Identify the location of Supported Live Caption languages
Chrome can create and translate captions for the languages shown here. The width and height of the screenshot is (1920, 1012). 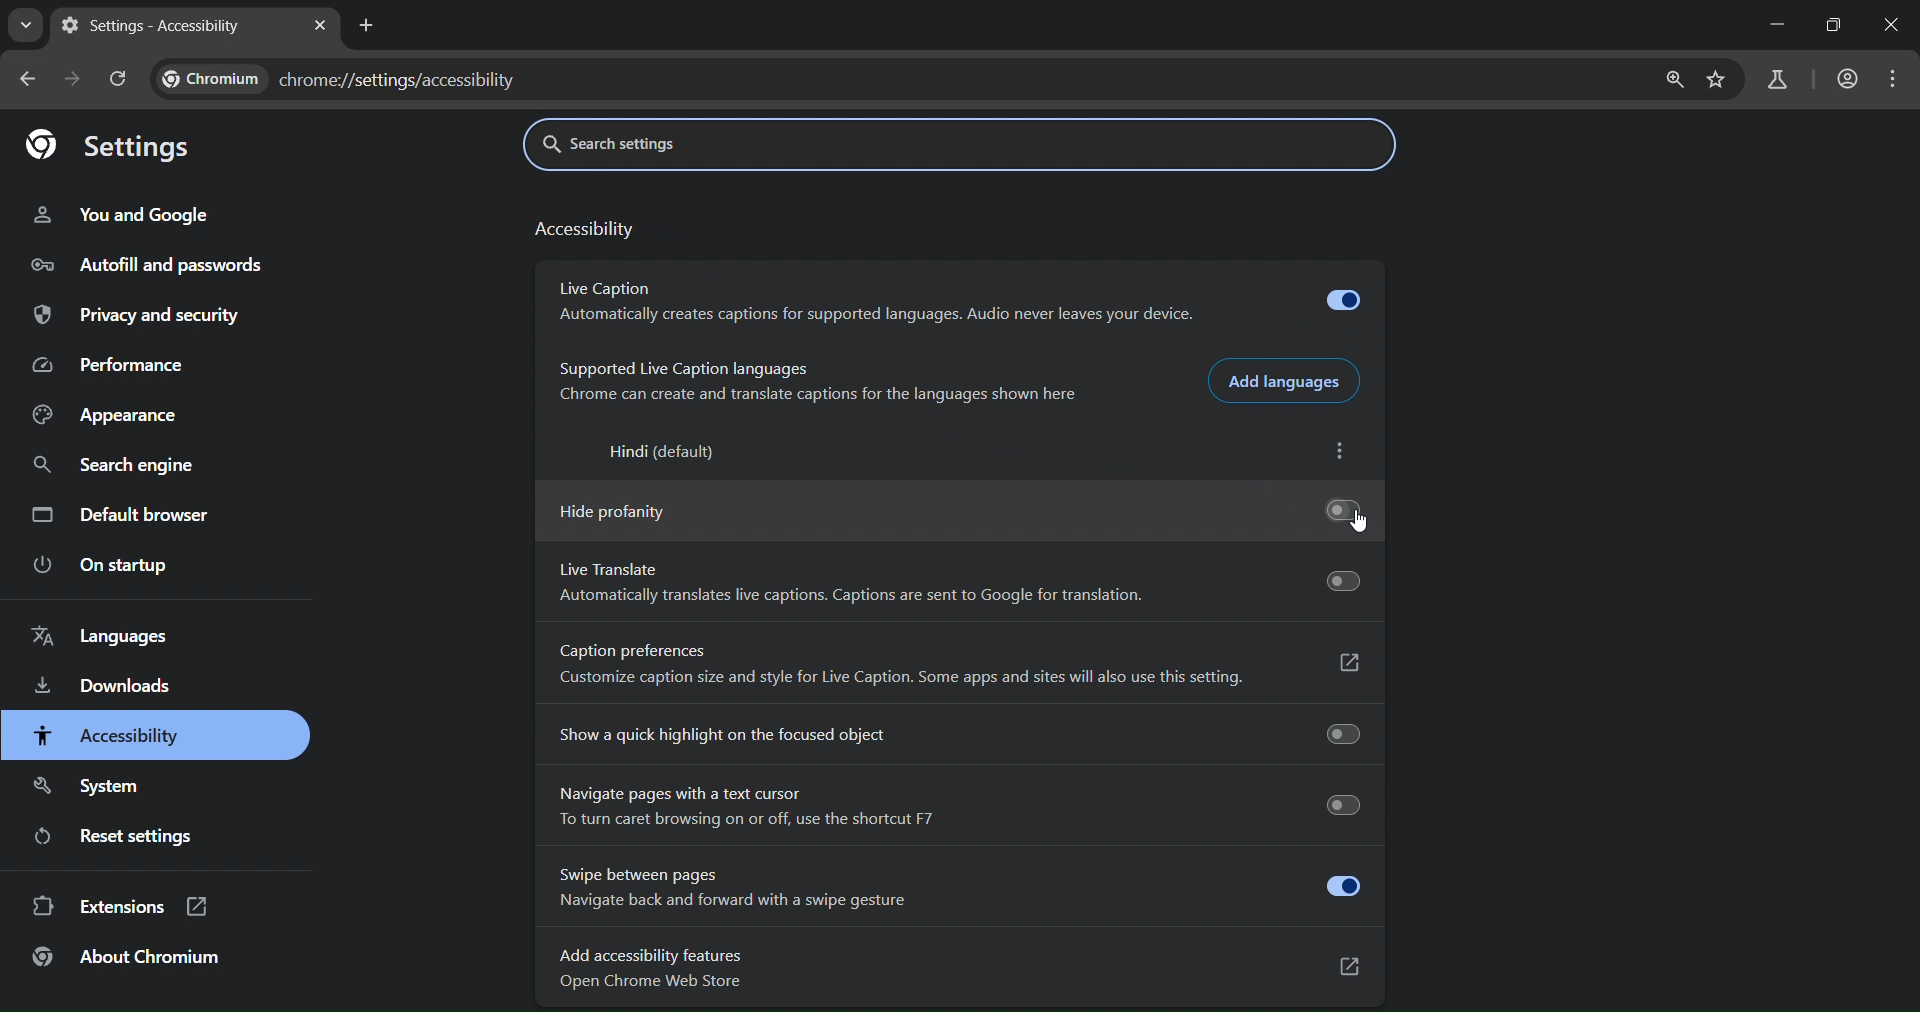
(820, 380).